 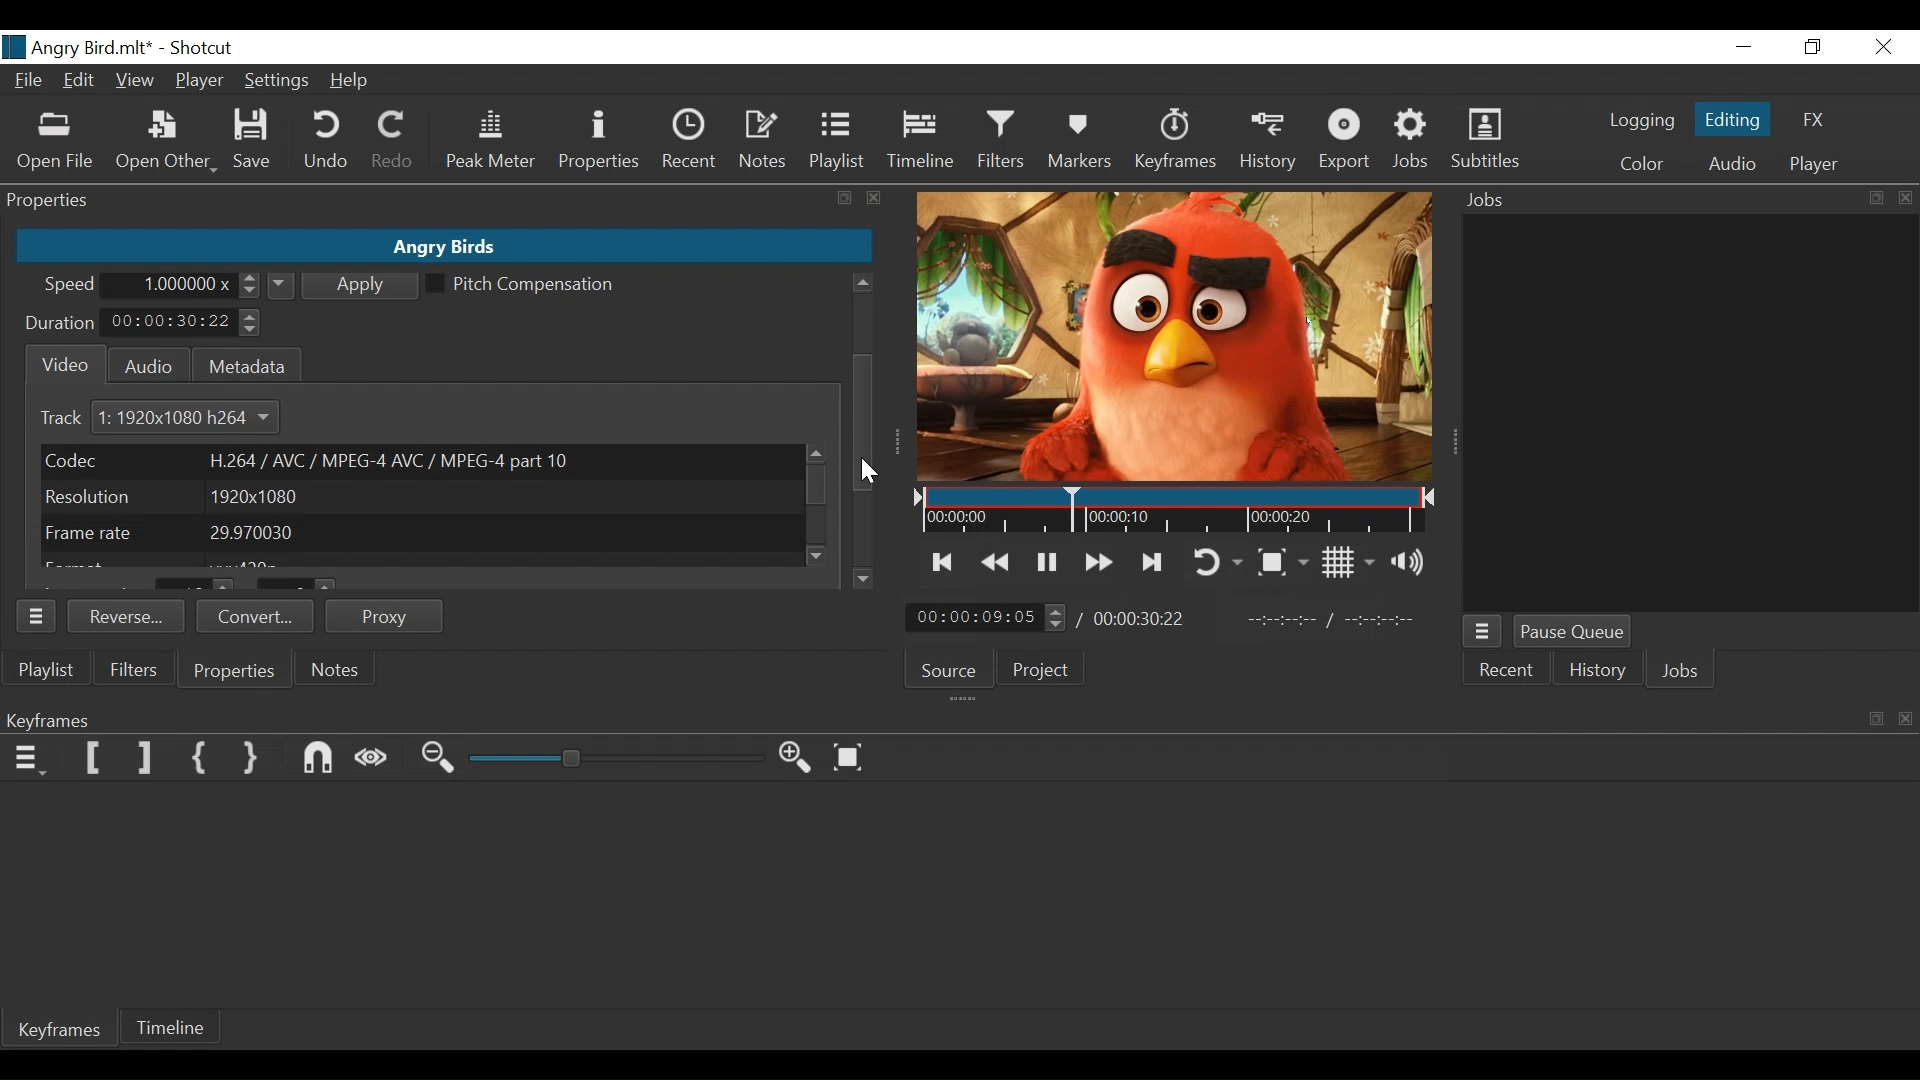 What do you see at coordinates (489, 143) in the screenshot?
I see `Peak Meter` at bounding box center [489, 143].